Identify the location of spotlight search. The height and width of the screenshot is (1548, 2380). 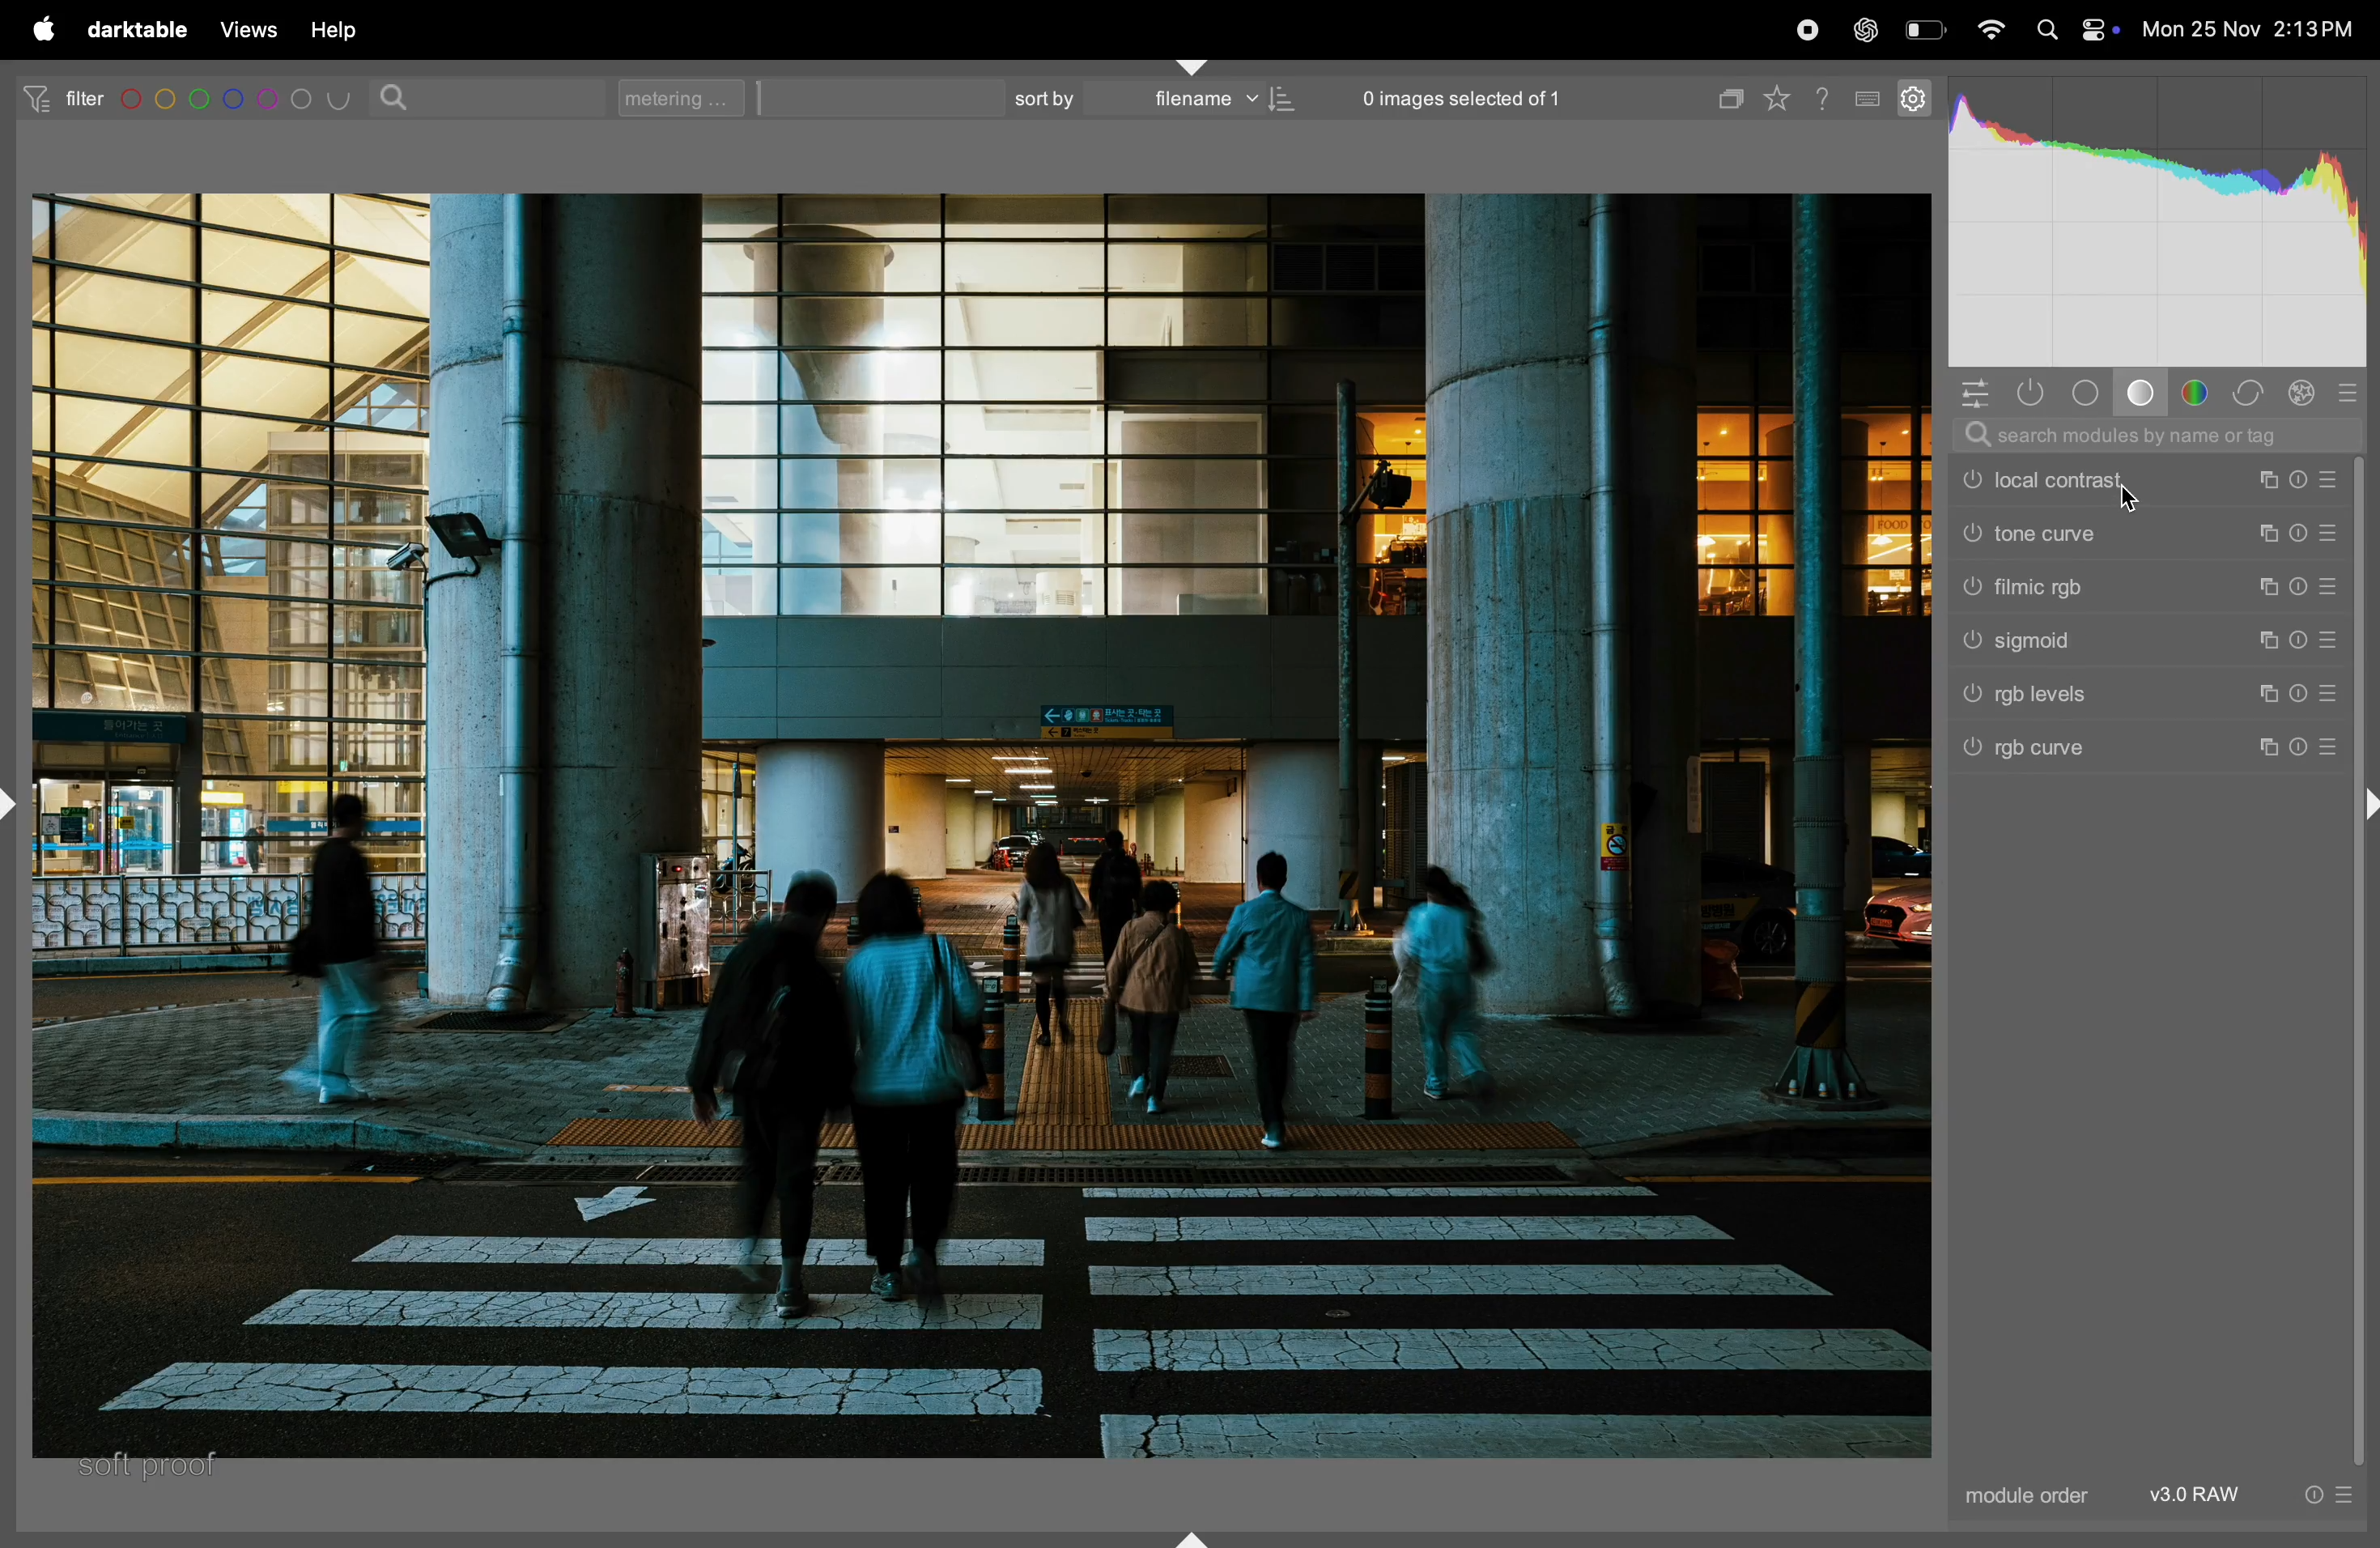
(2049, 30).